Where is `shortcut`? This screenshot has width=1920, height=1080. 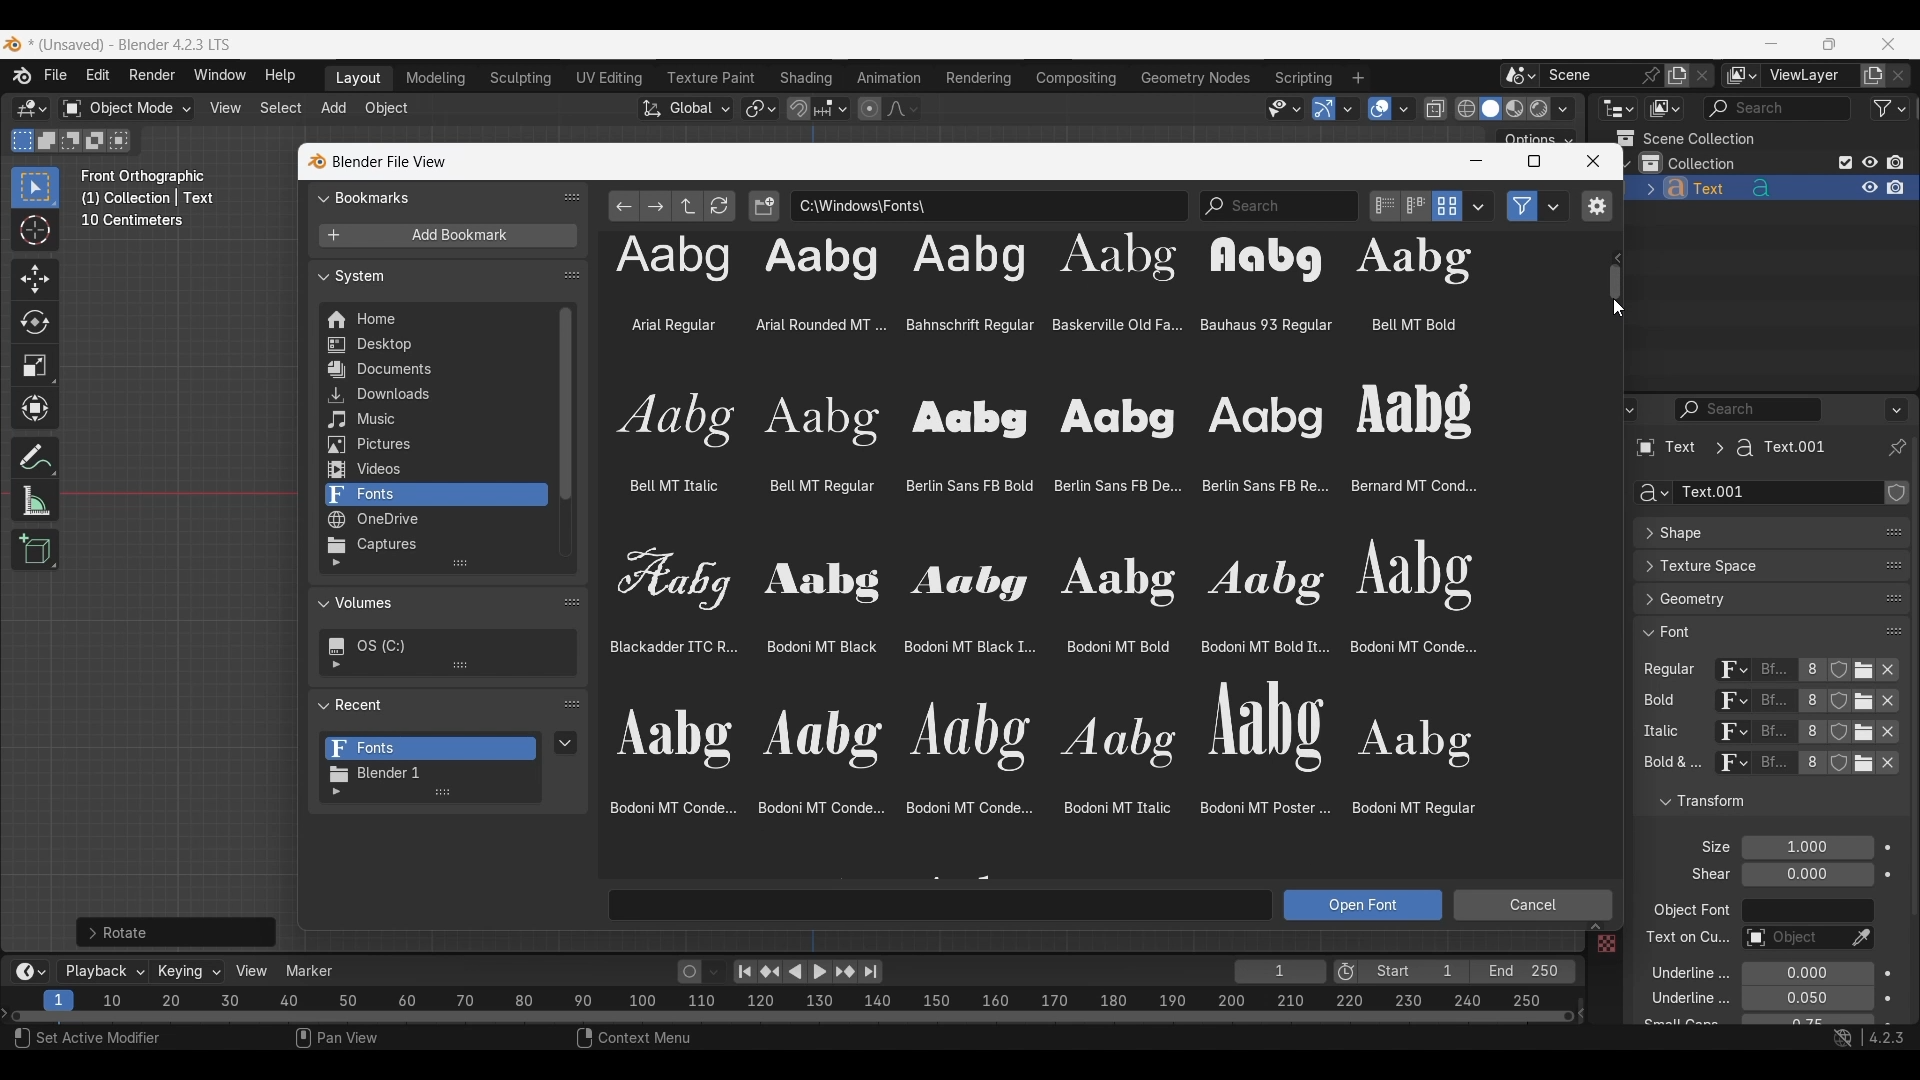 shortcut is located at coordinates (1865, 1040).